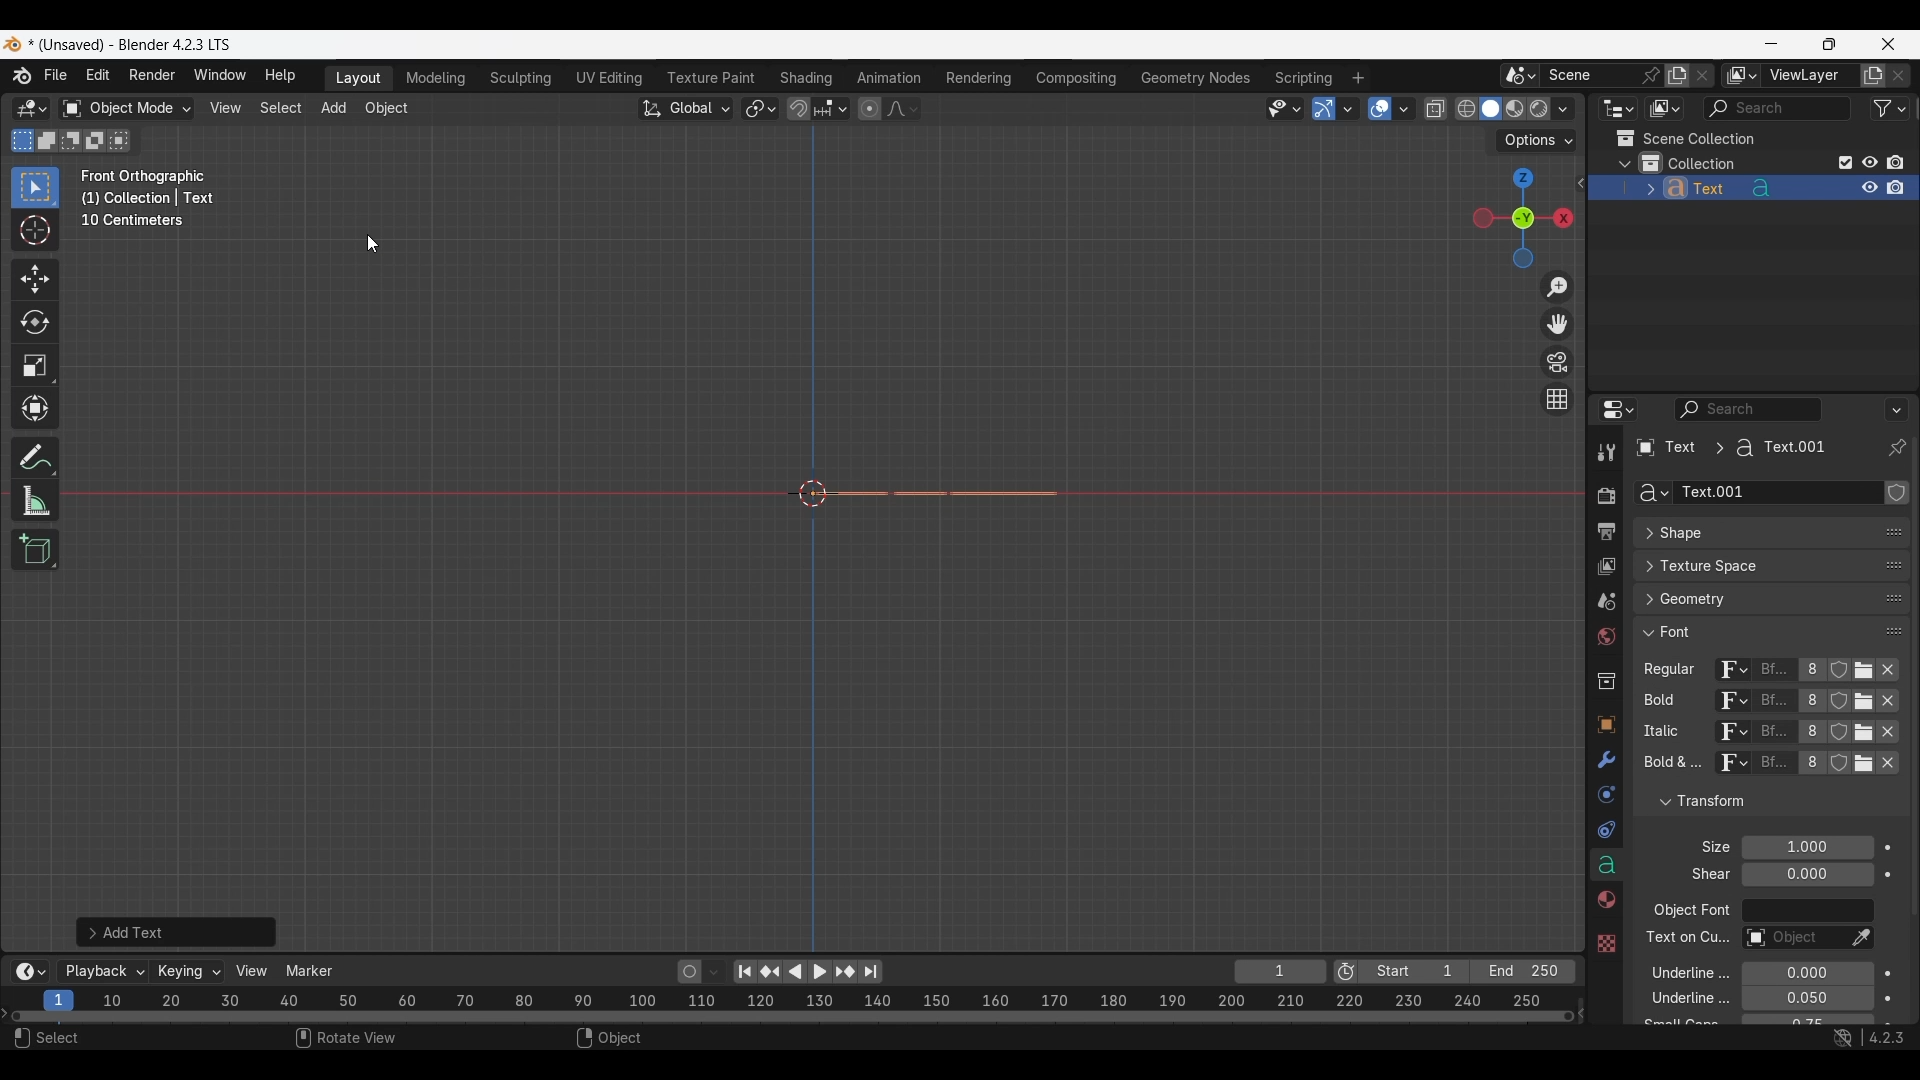  Describe the element at coordinates (187, 970) in the screenshot. I see `Keying` at that location.